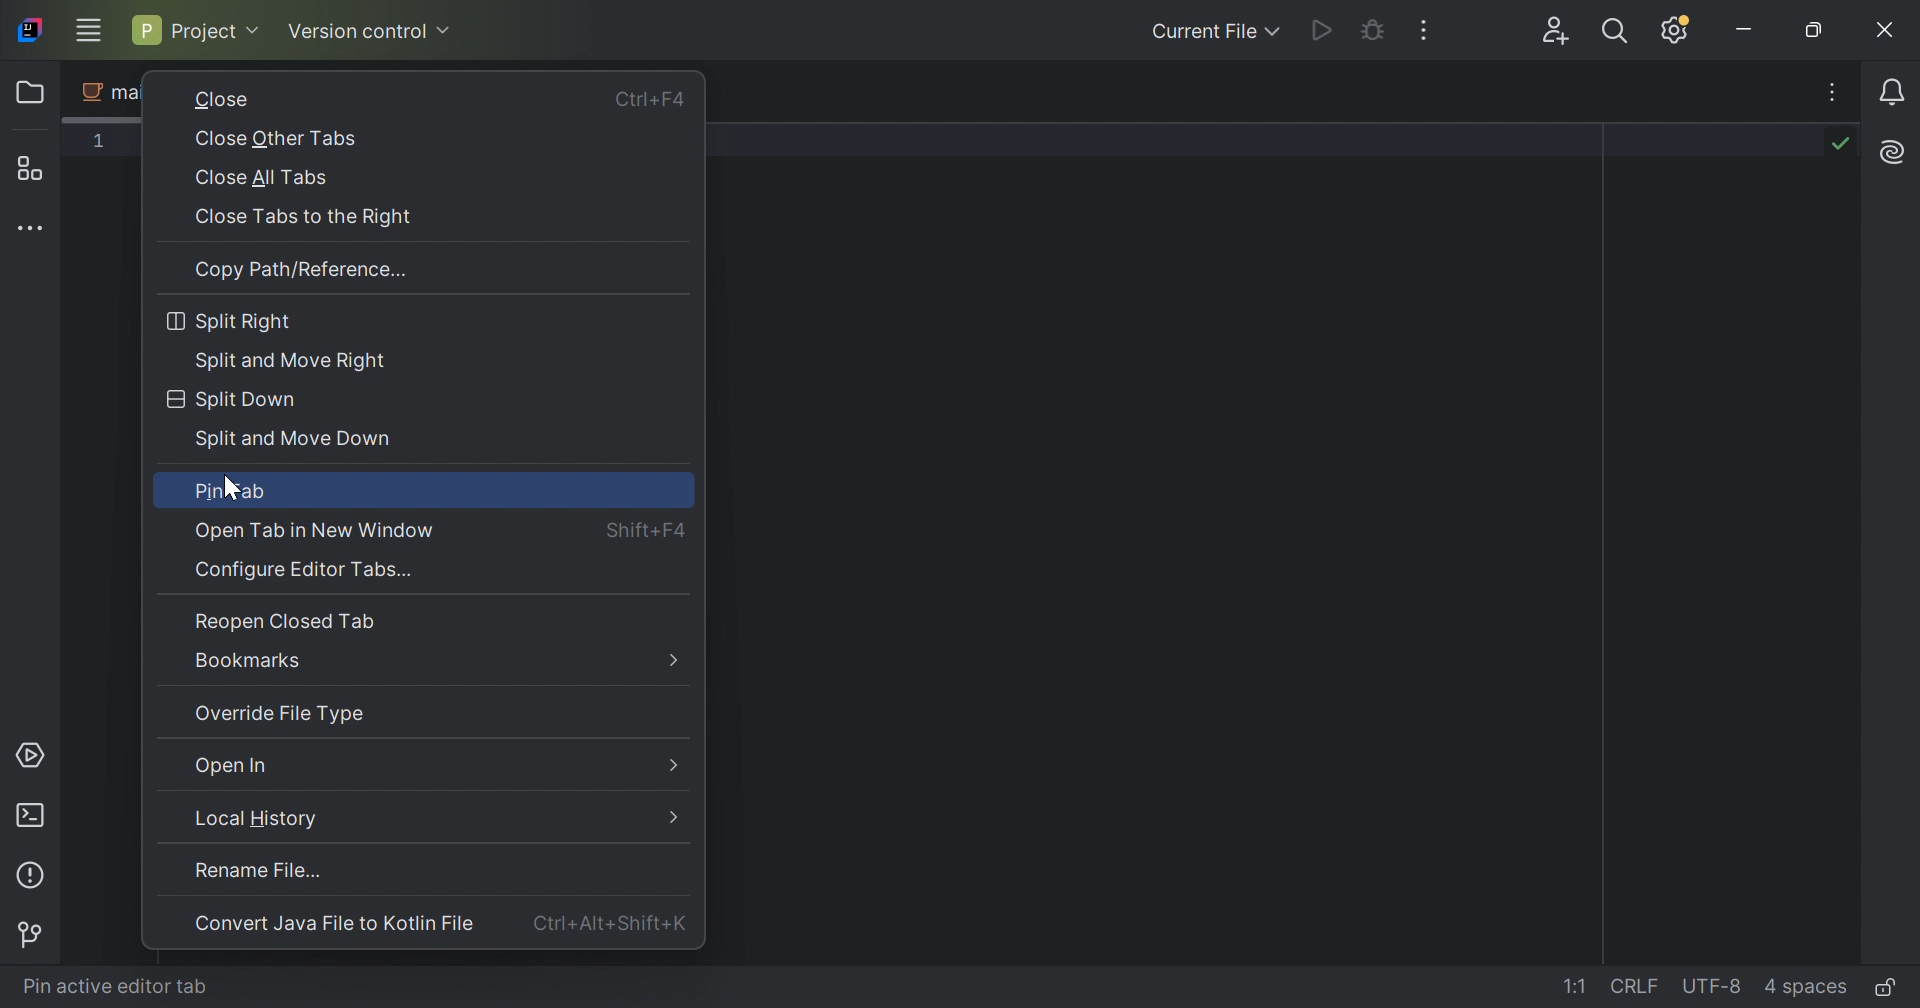 Image resolution: width=1920 pixels, height=1008 pixels. What do you see at coordinates (29, 935) in the screenshot?
I see `` at bounding box center [29, 935].